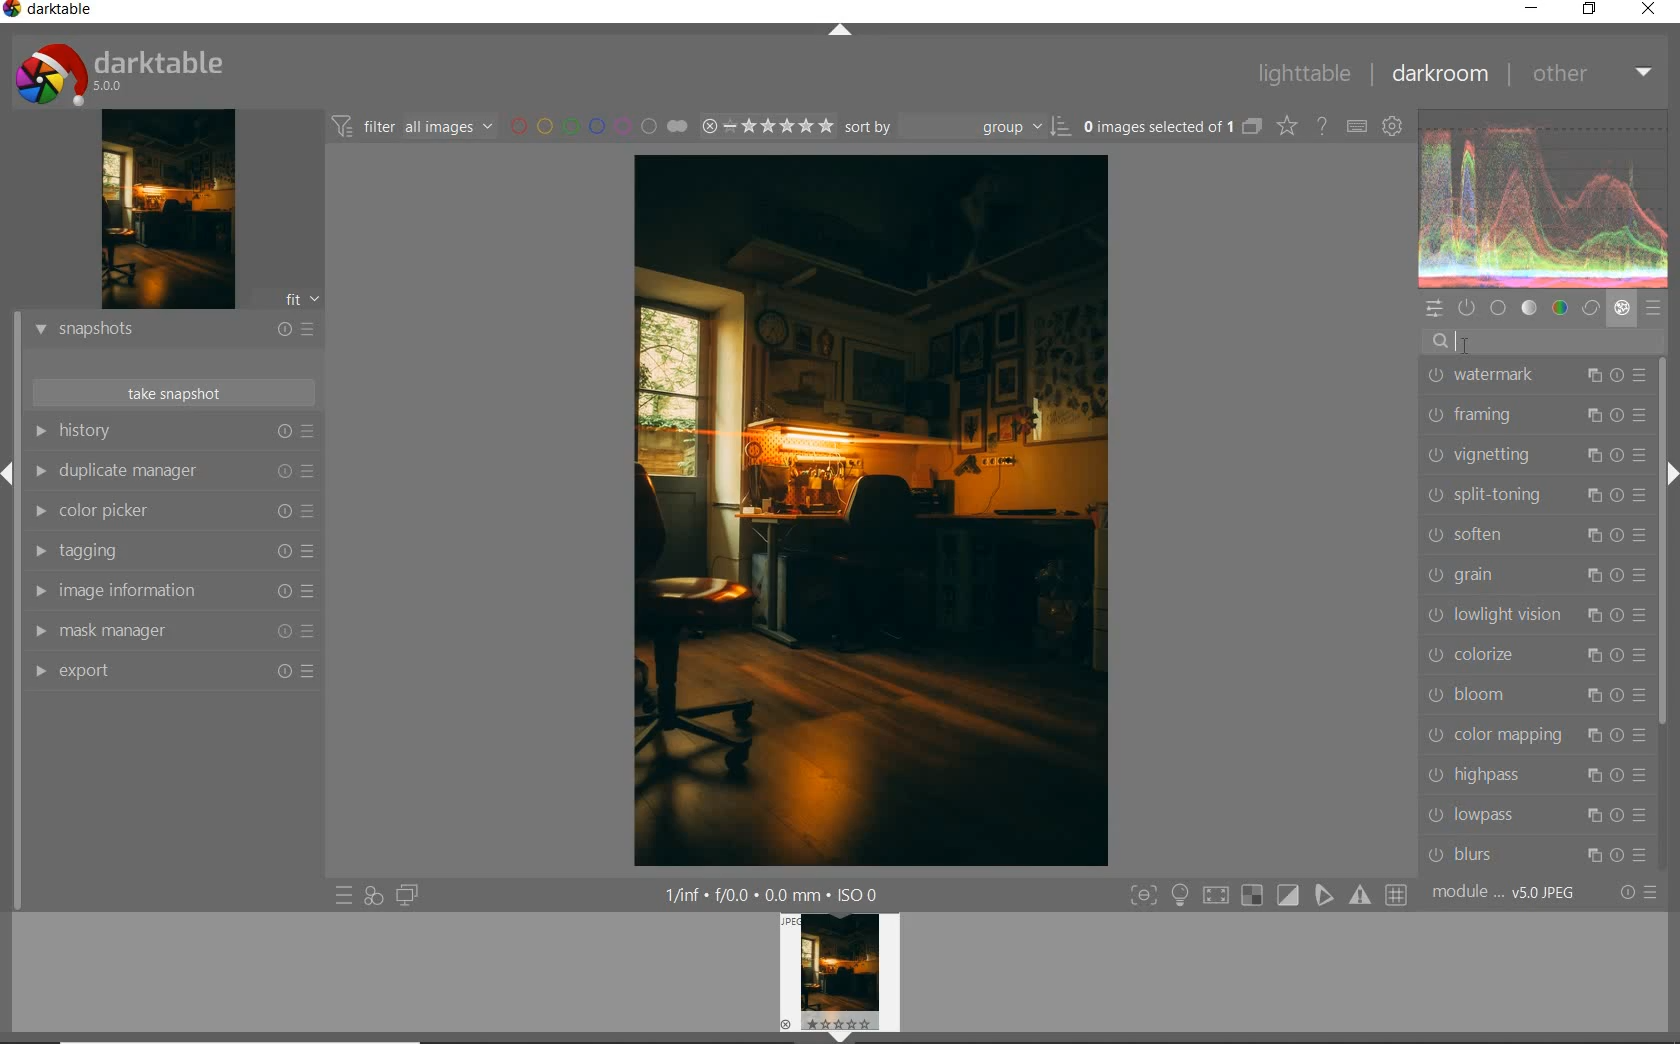 This screenshot has width=1680, height=1044. What do you see at coordinates (1562, 306) in the screenshot?
I see `color` at bounding box center [1562, 306].